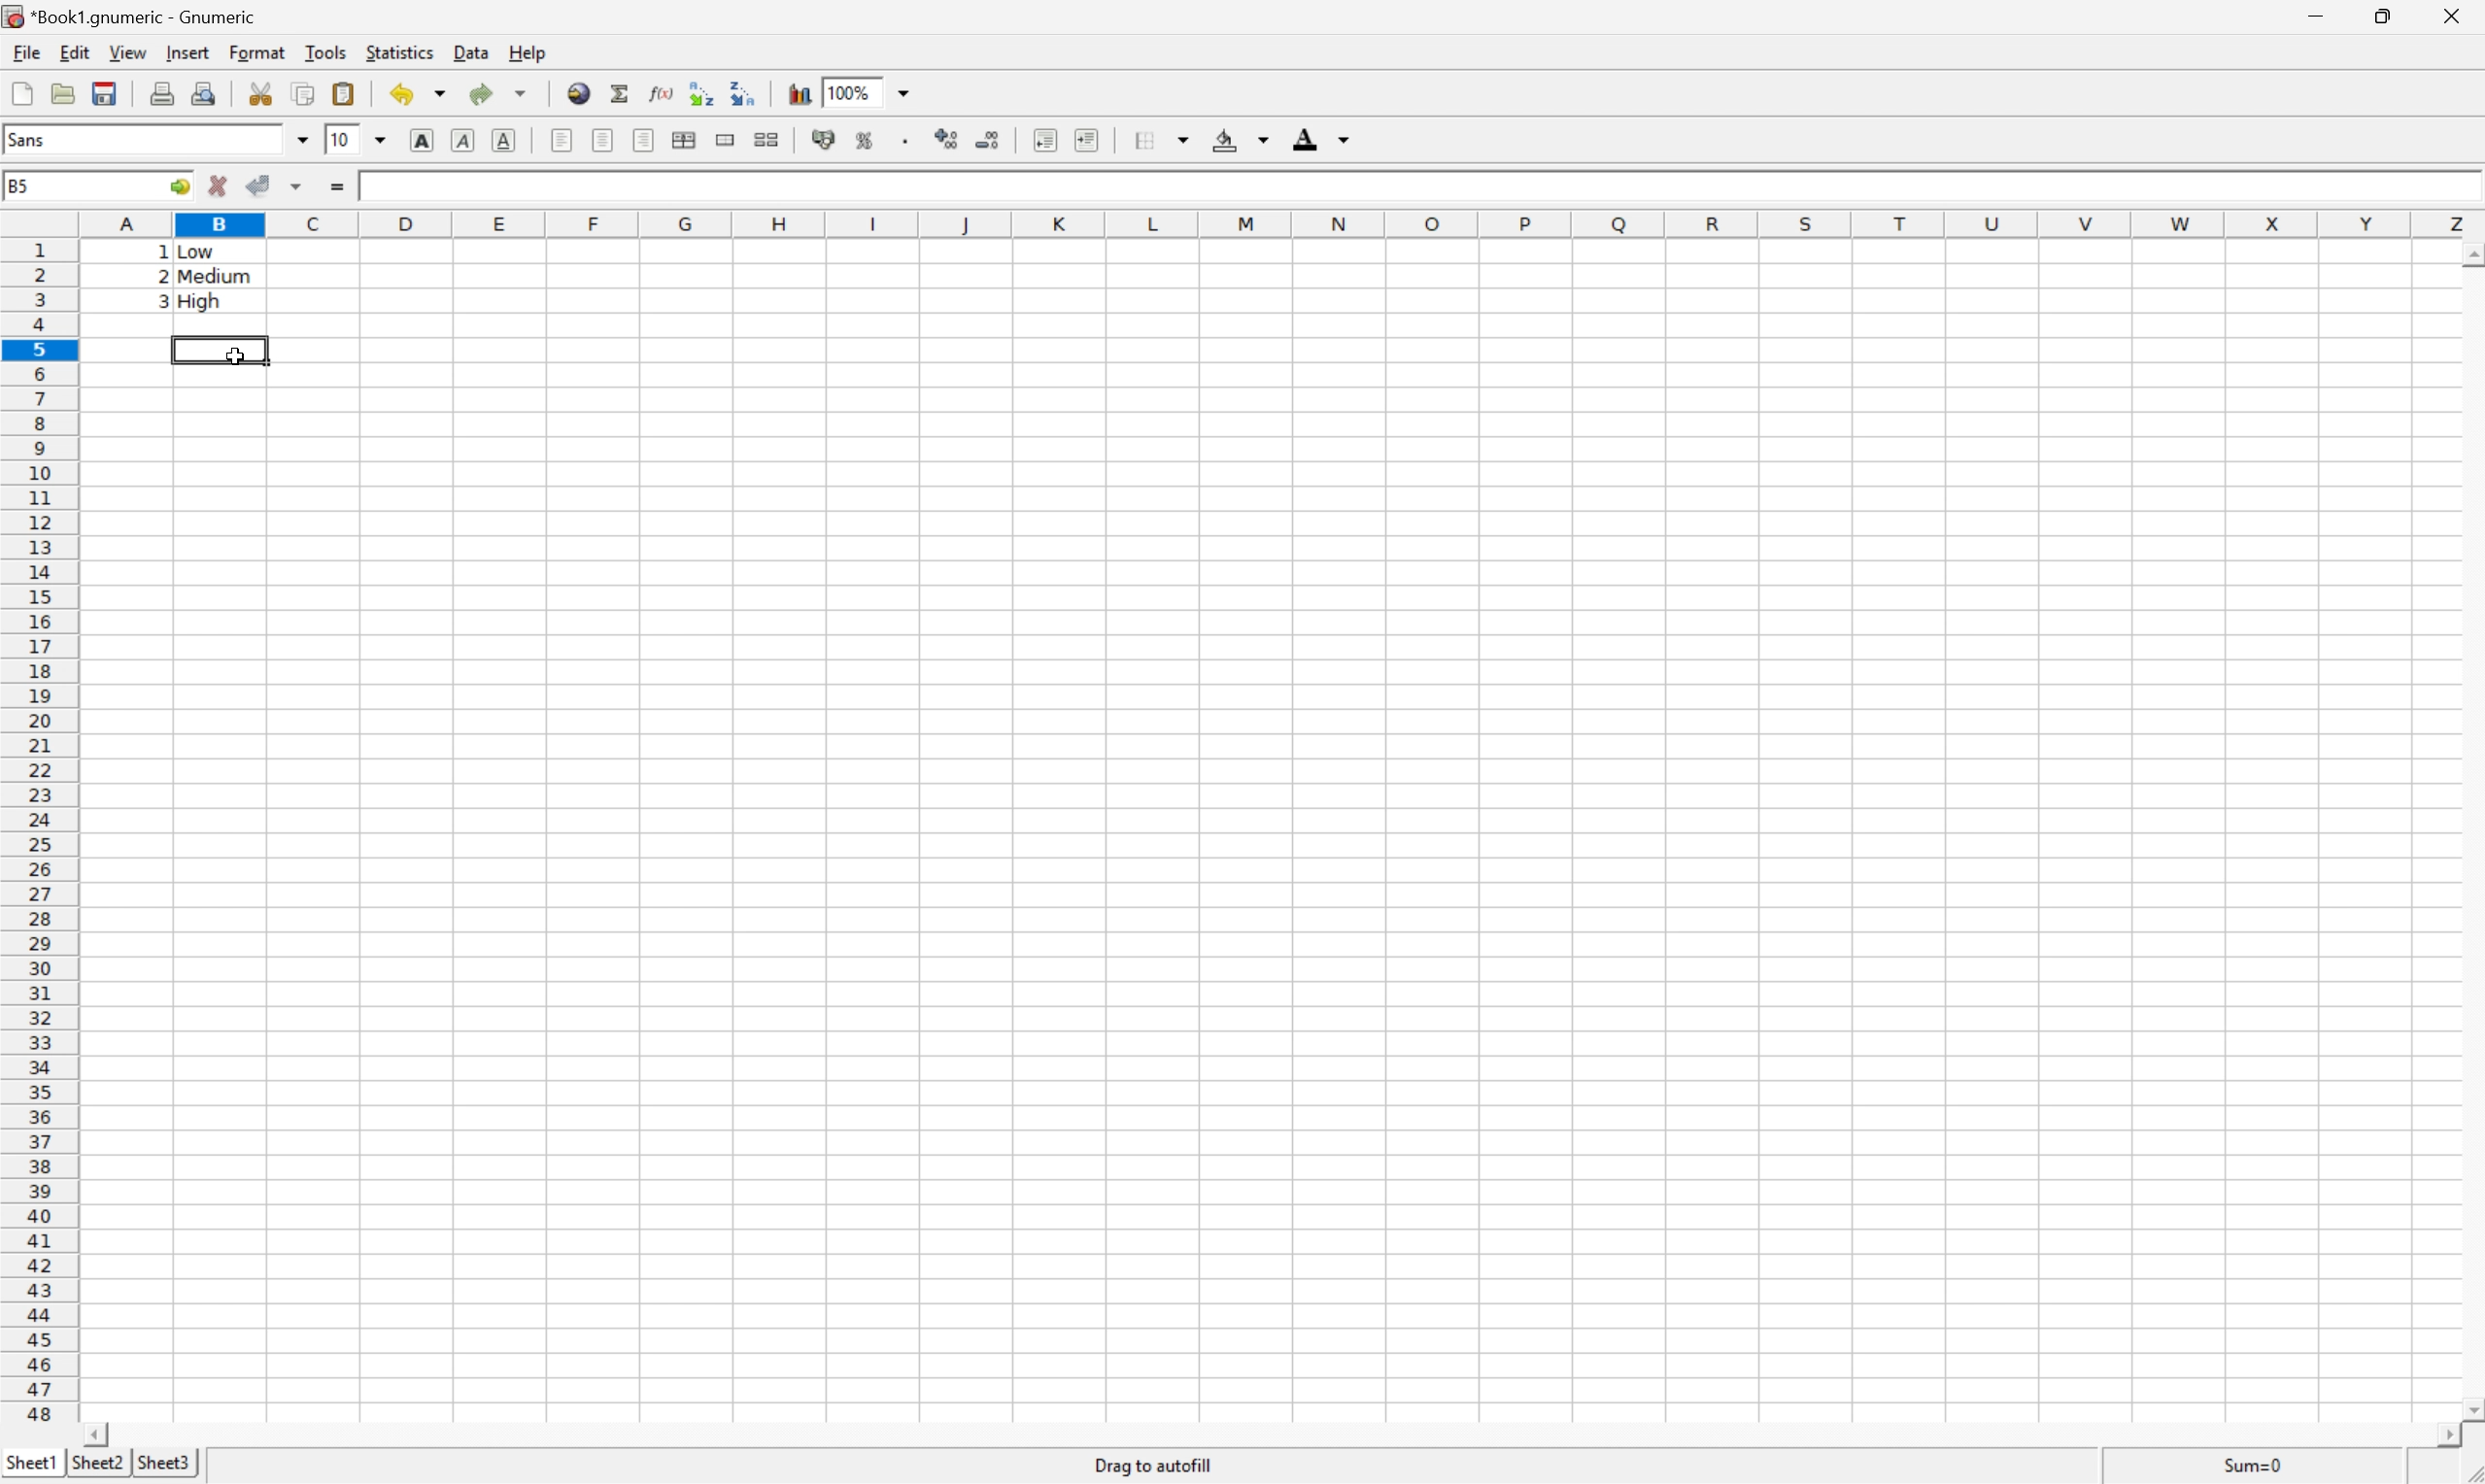 The width and height of the screenshot is (2485, 1484). Describe the element at coordinates (862, 141) in the screenshot. I see `Format the selection as percentage` at that location.